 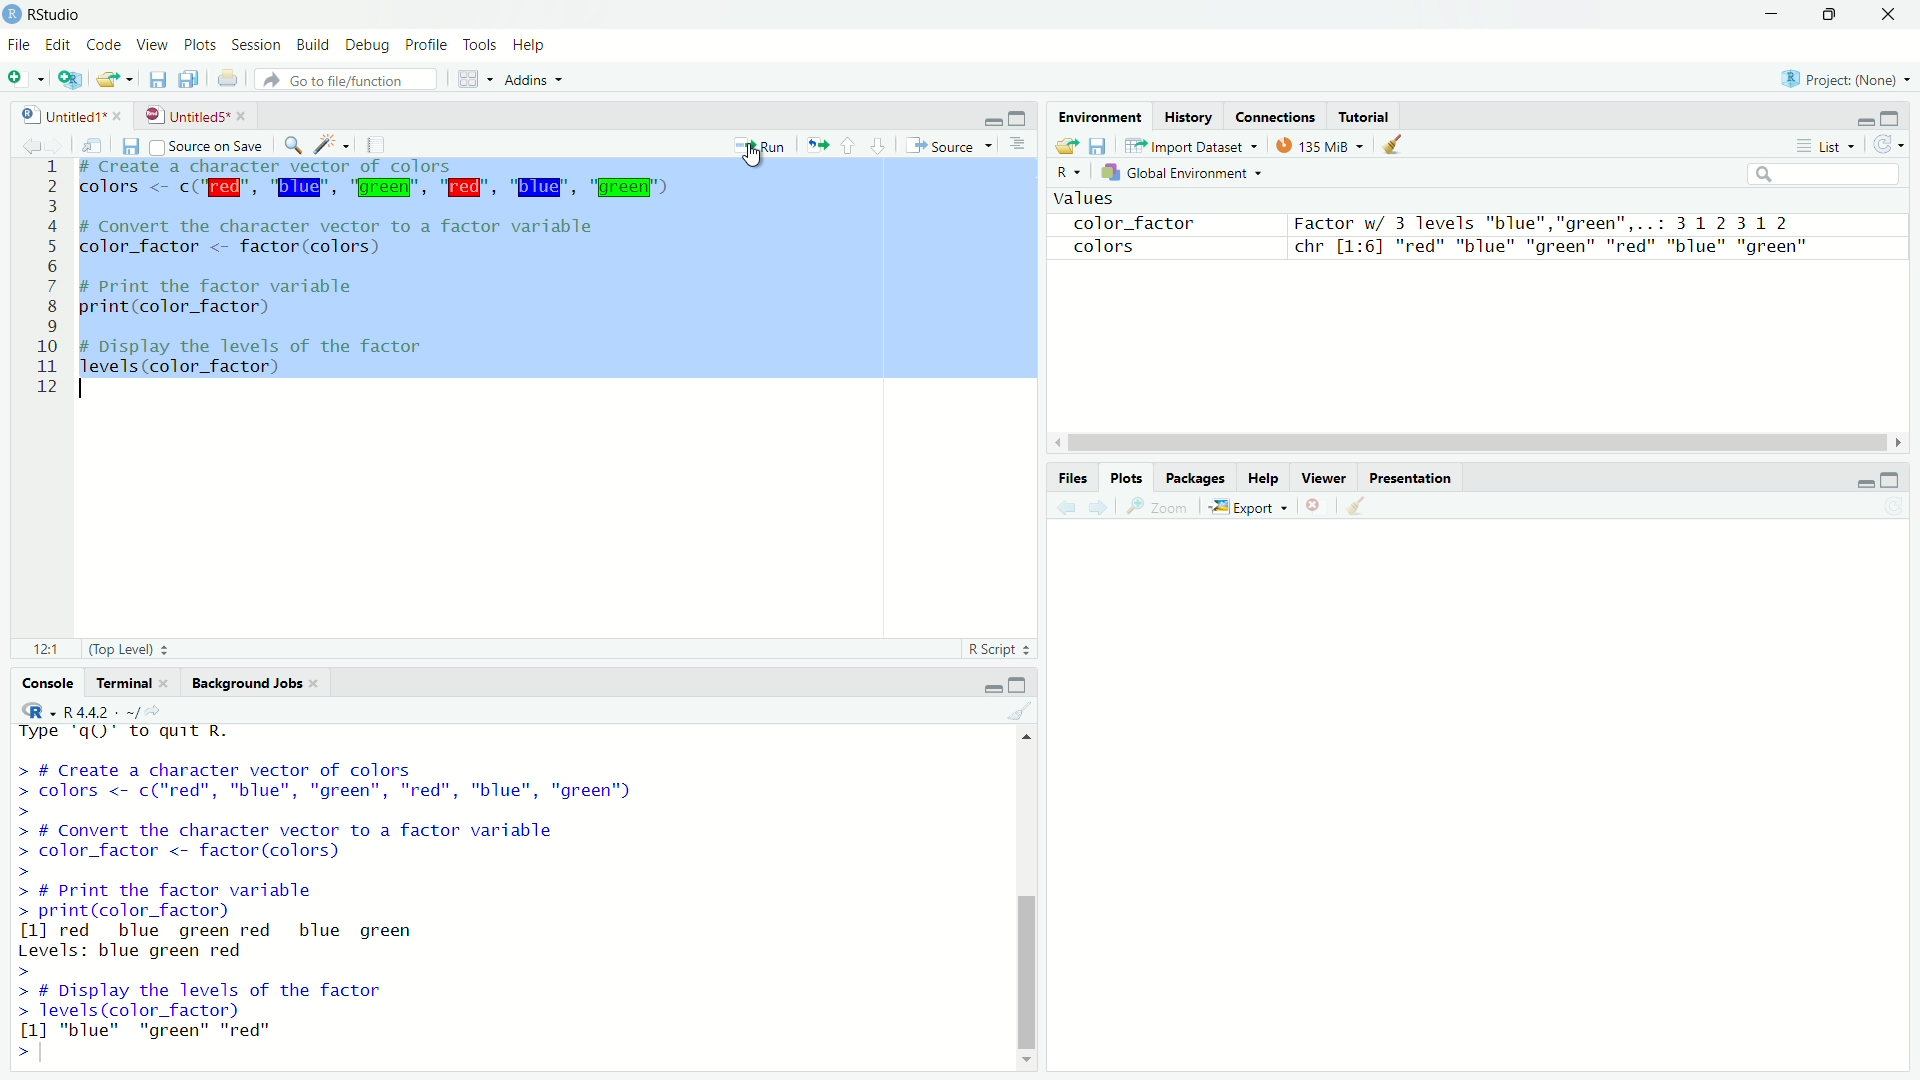 What do you see at coordinates (1246, 508) in the screenshot?
I see `export` at bounding box center [1246, 508].